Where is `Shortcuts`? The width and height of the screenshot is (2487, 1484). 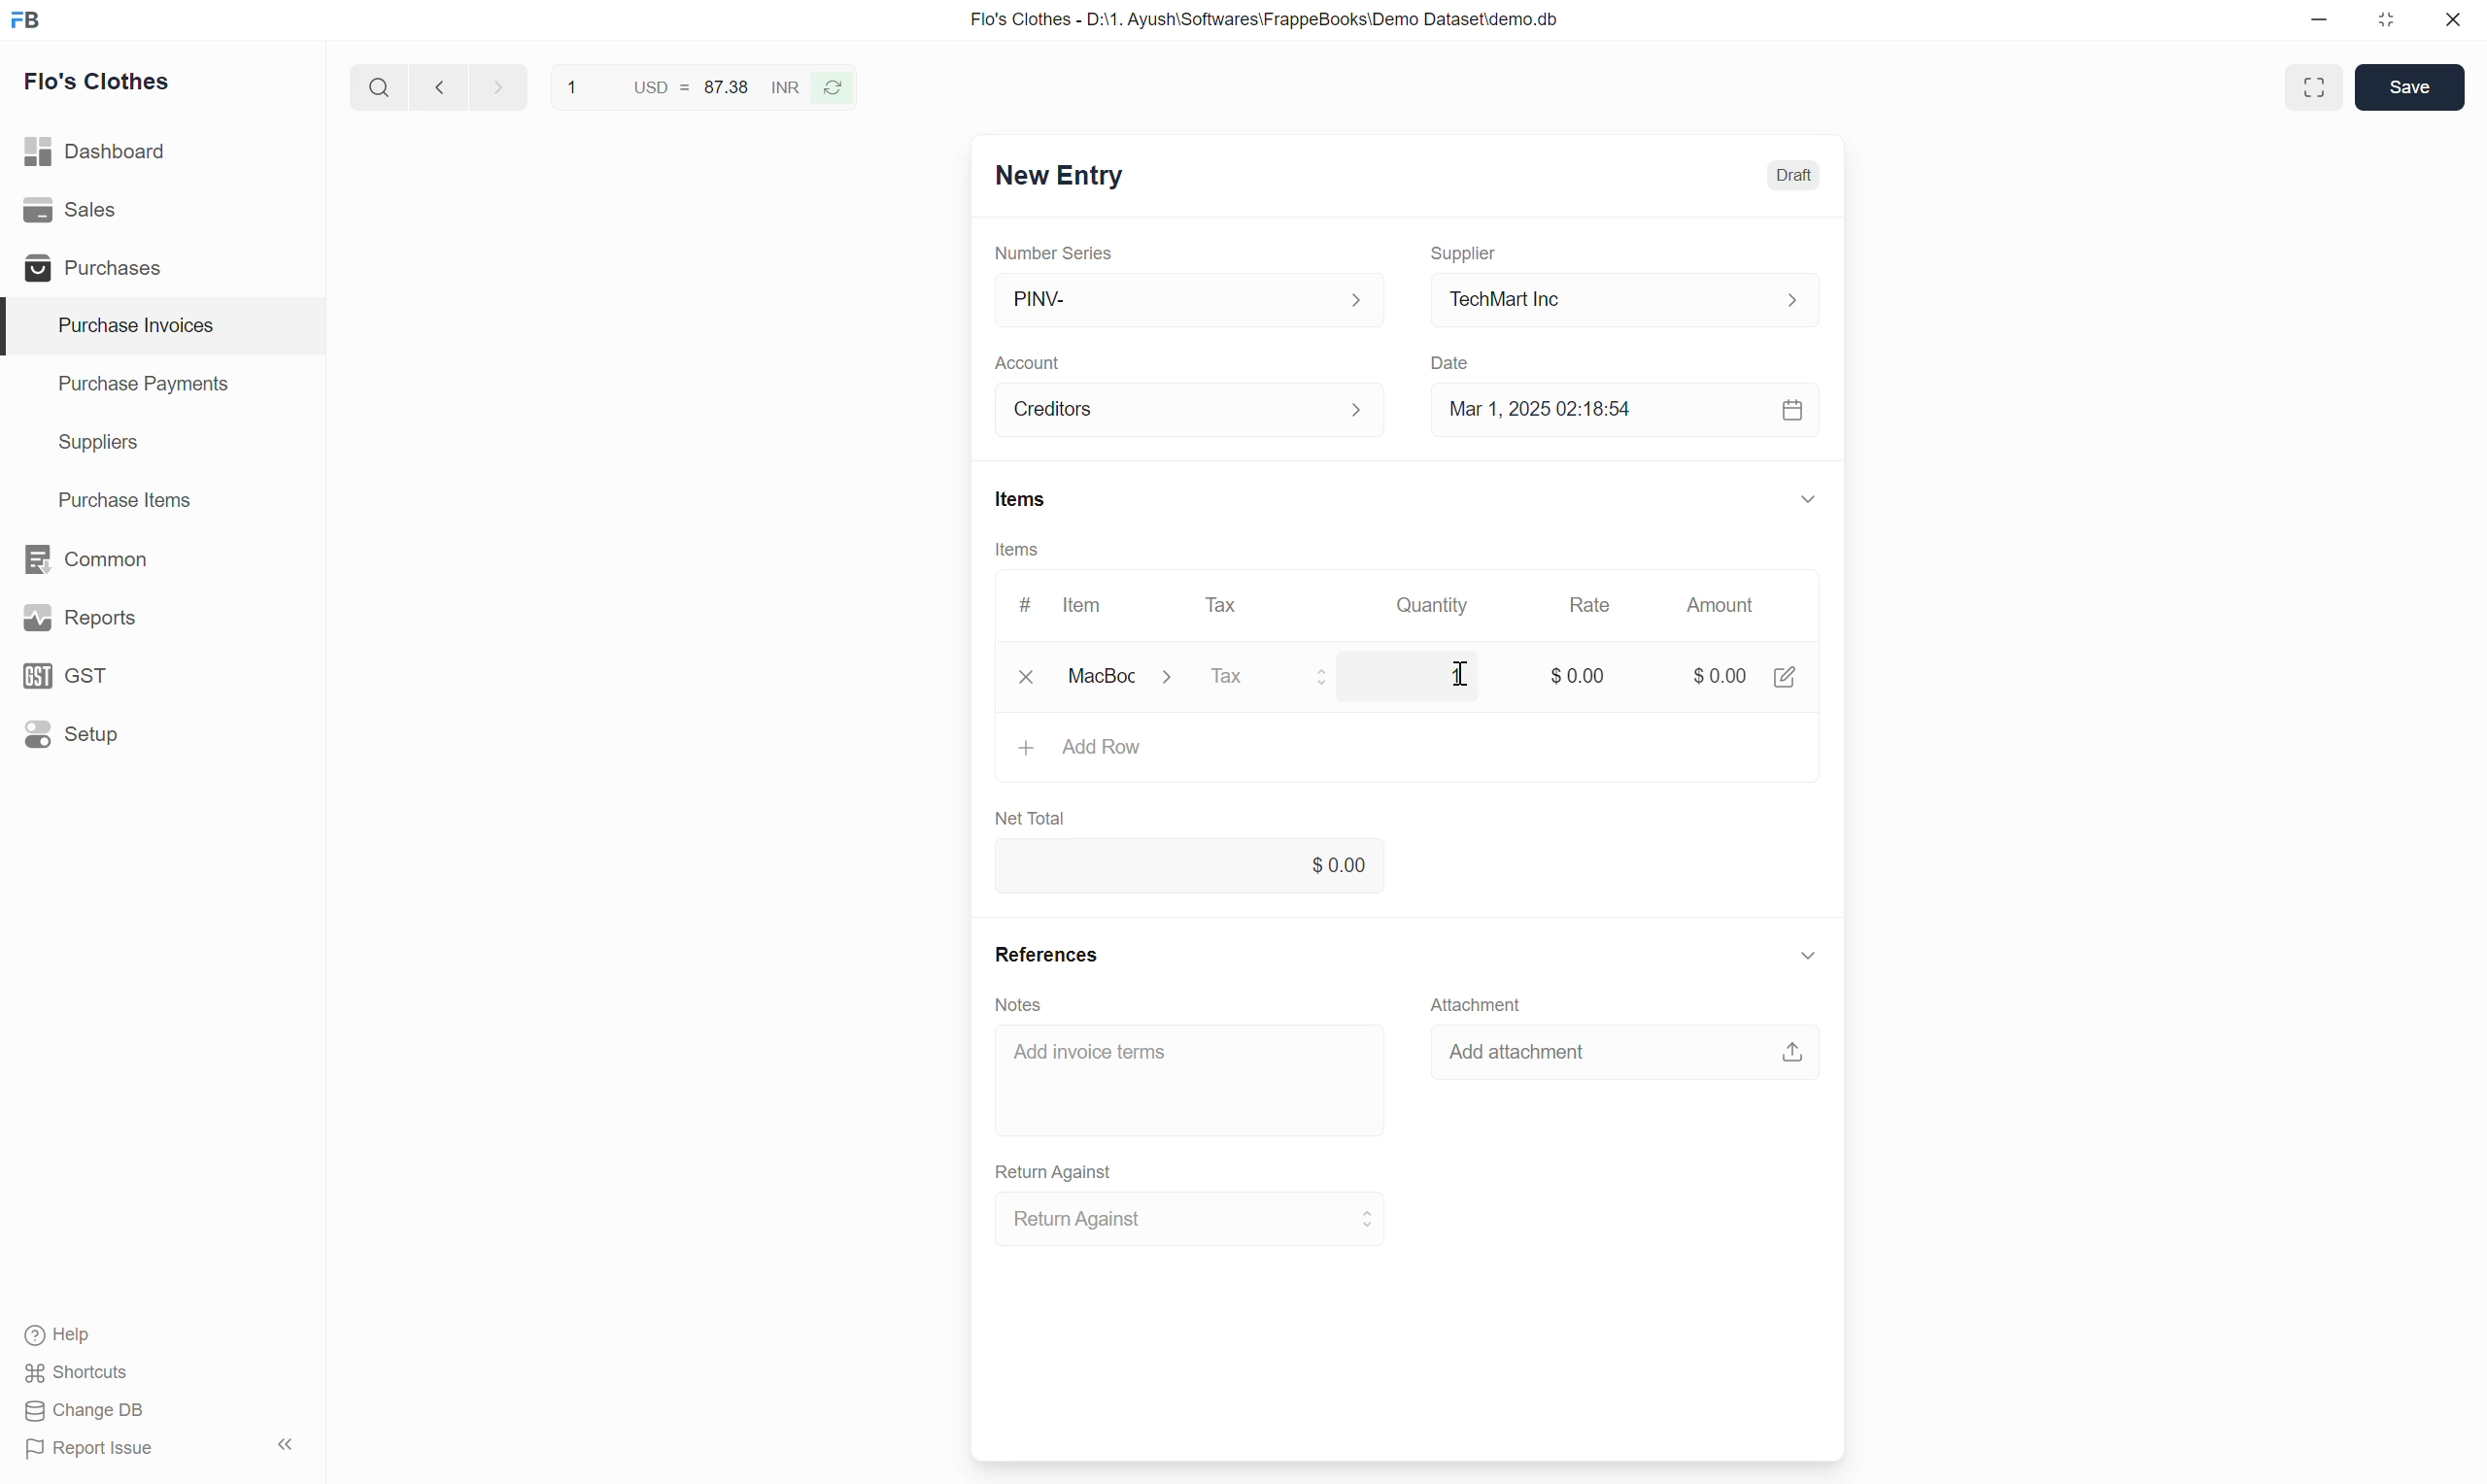 Shortcuts is located at coordinates (77, 1373).